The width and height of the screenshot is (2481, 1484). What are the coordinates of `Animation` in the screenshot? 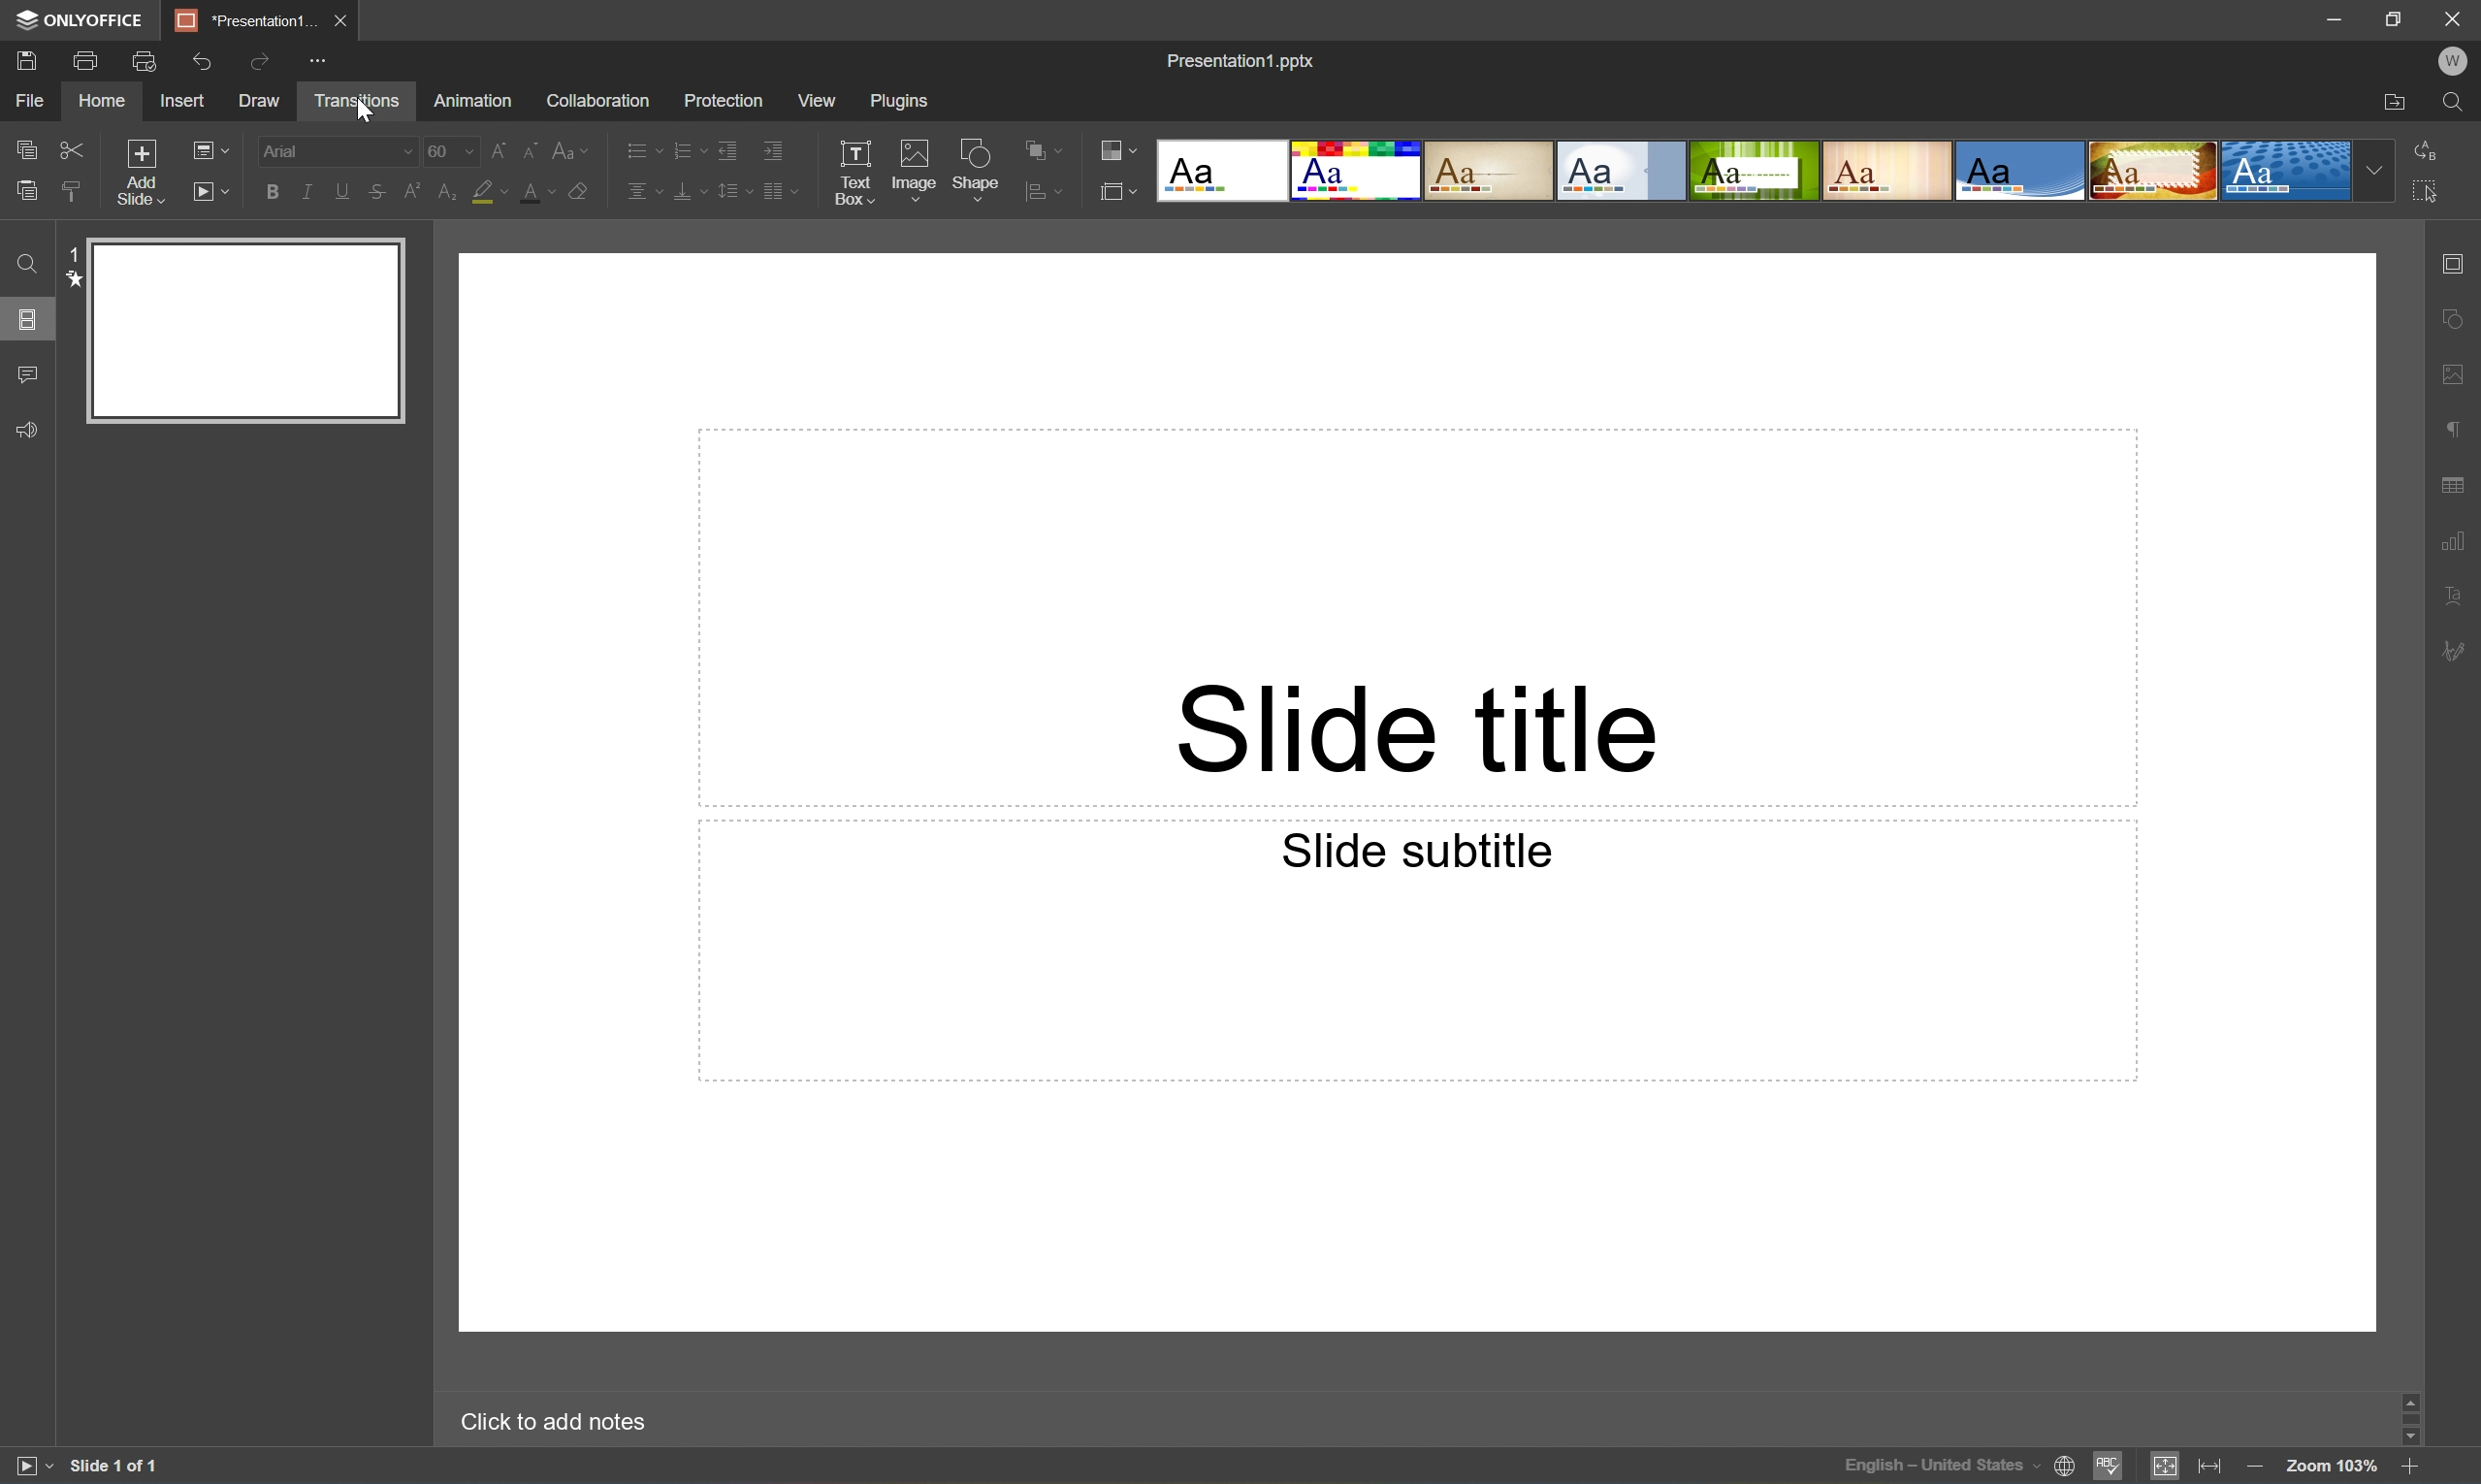 It's located at (473, 100).